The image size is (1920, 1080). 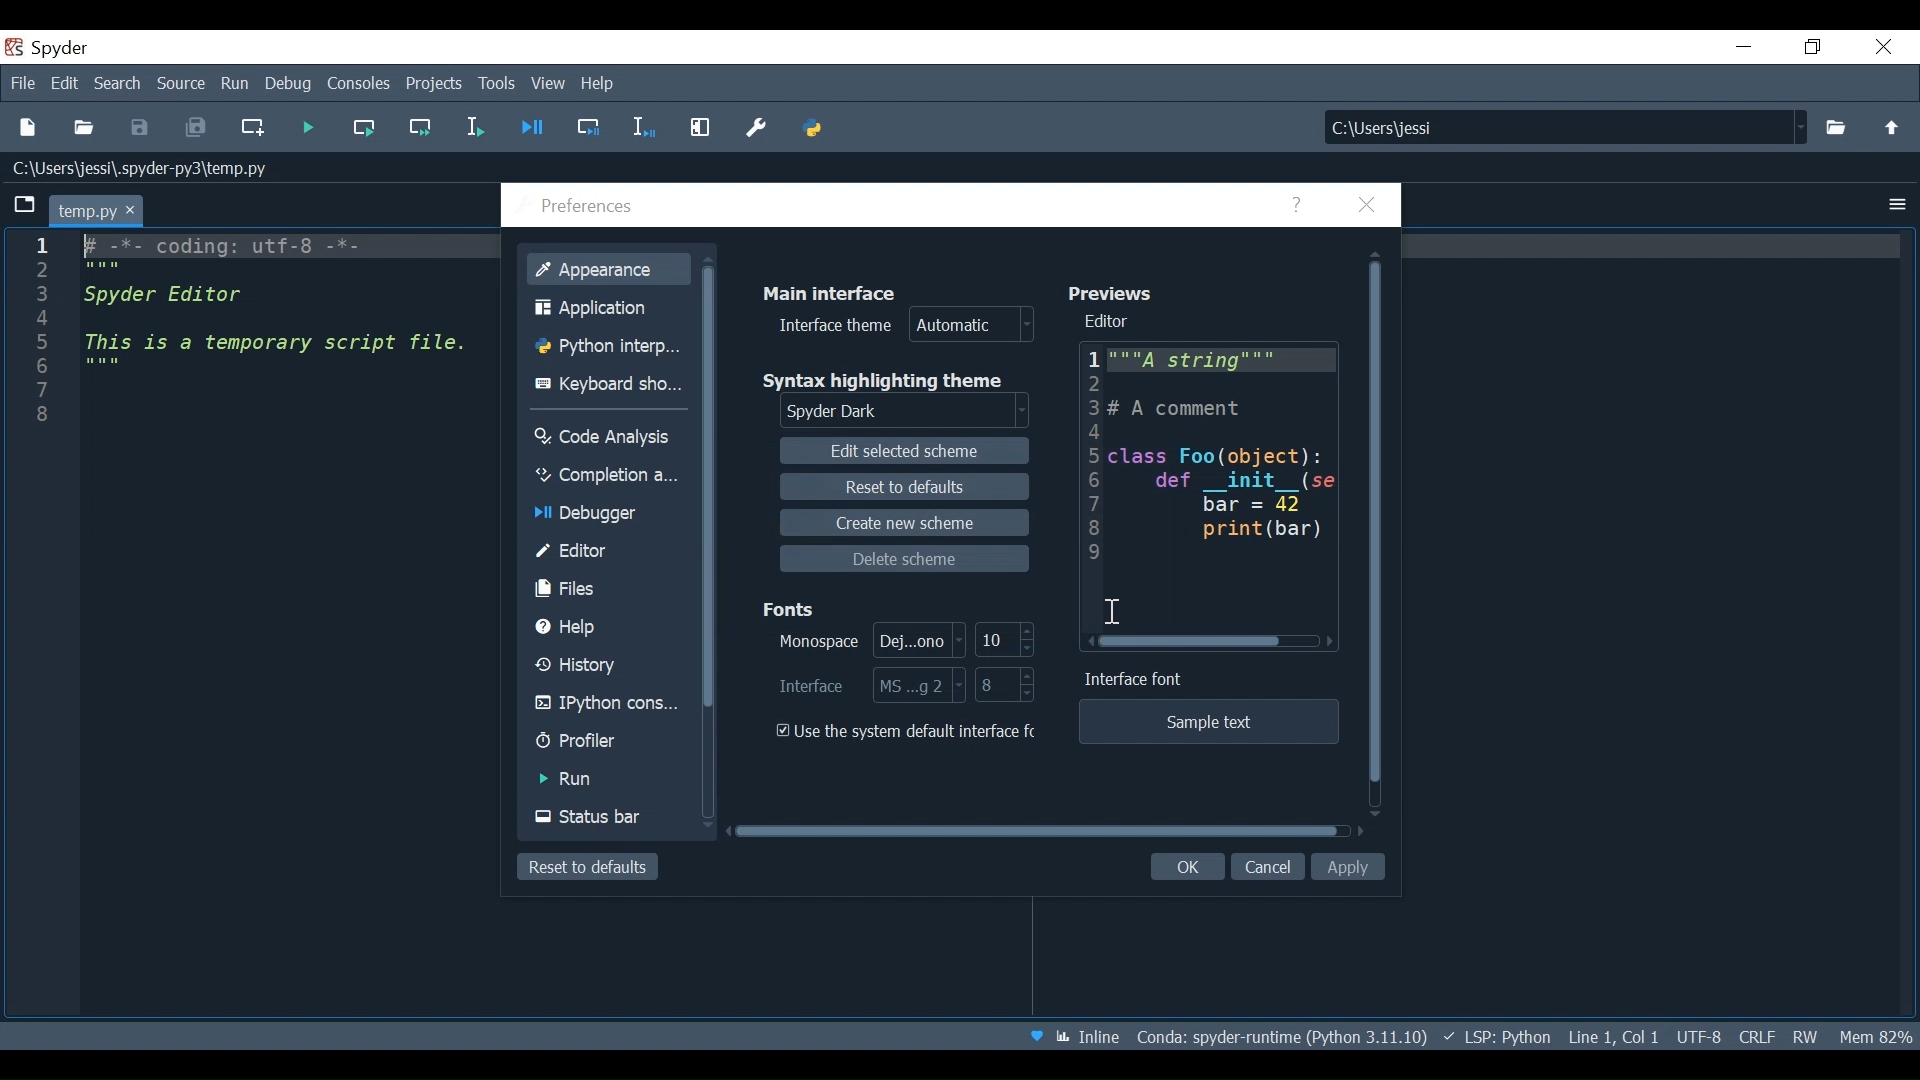 What do you see at coordinates (39, 626) in the screenshot?
I see `Line column` at bounding box center [39, 626].